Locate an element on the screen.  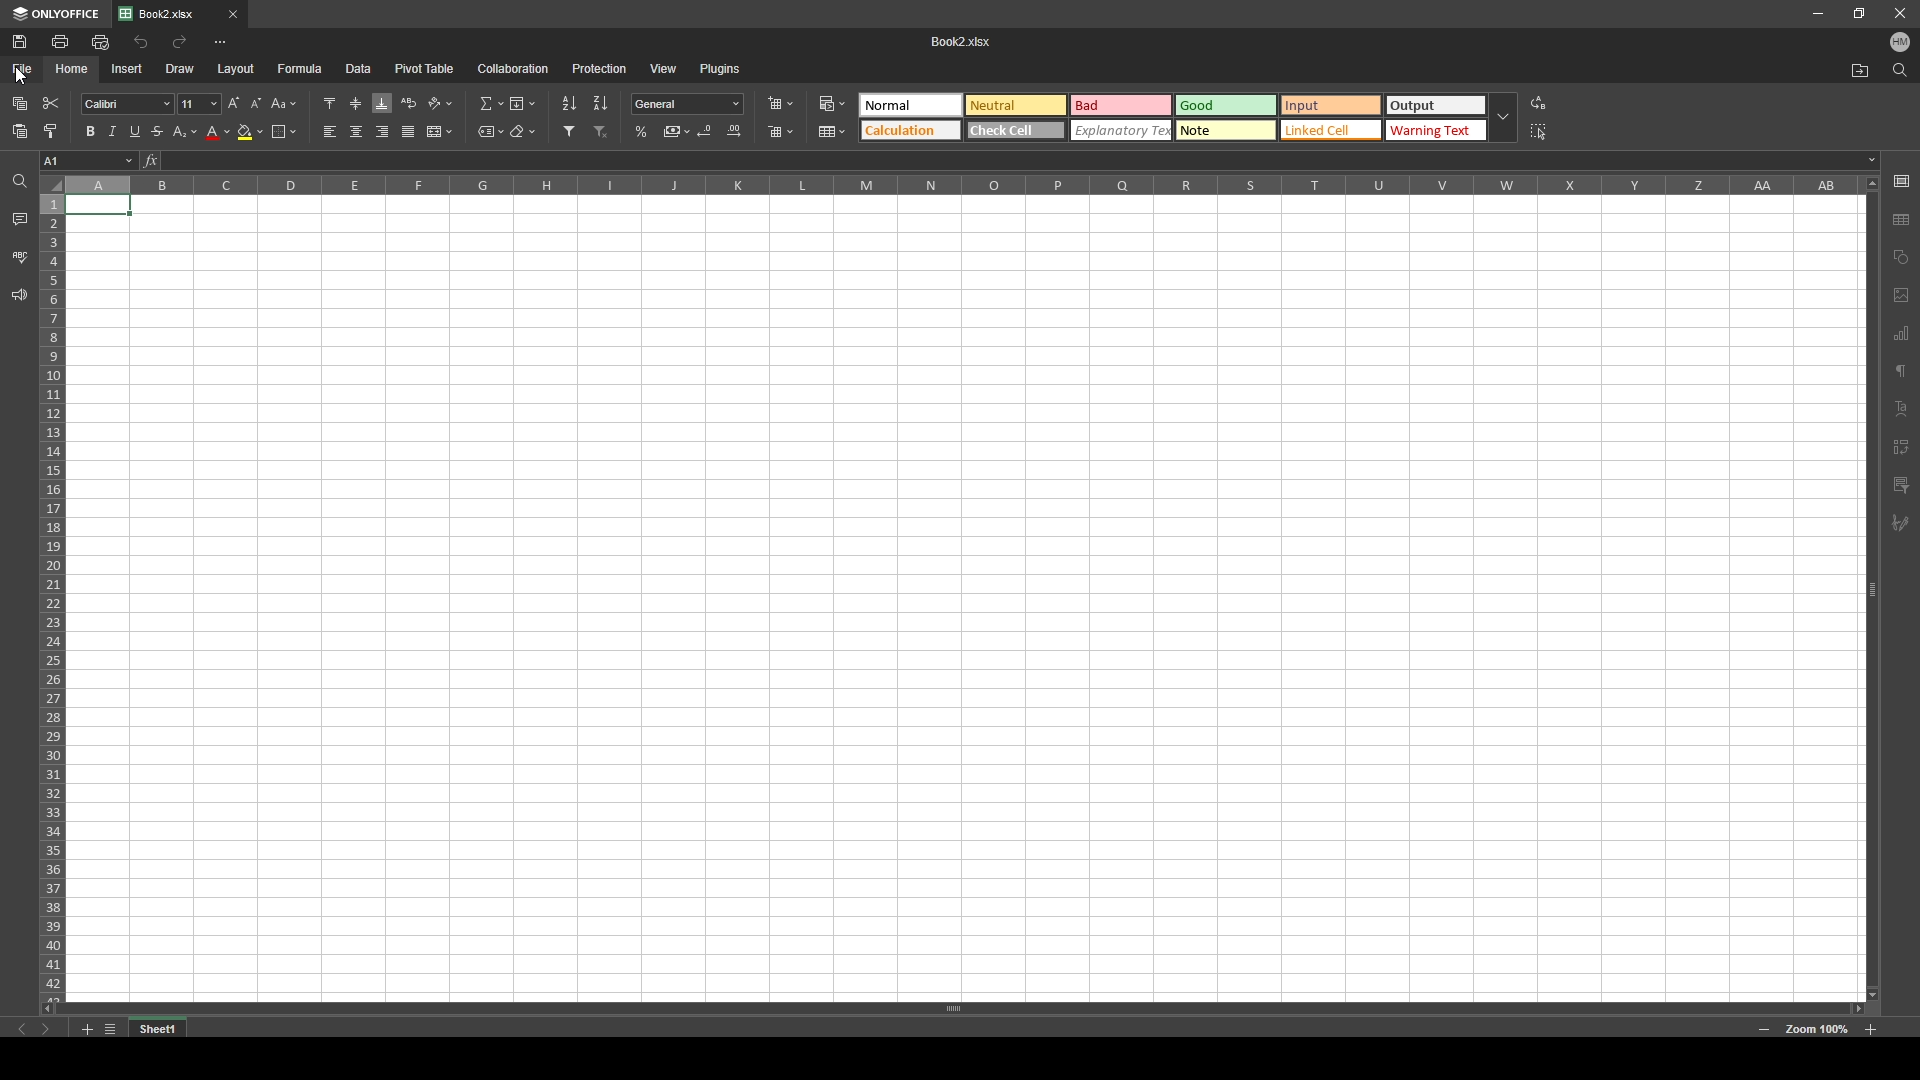
Book2.xlsx is located at coordinates (166, 14).